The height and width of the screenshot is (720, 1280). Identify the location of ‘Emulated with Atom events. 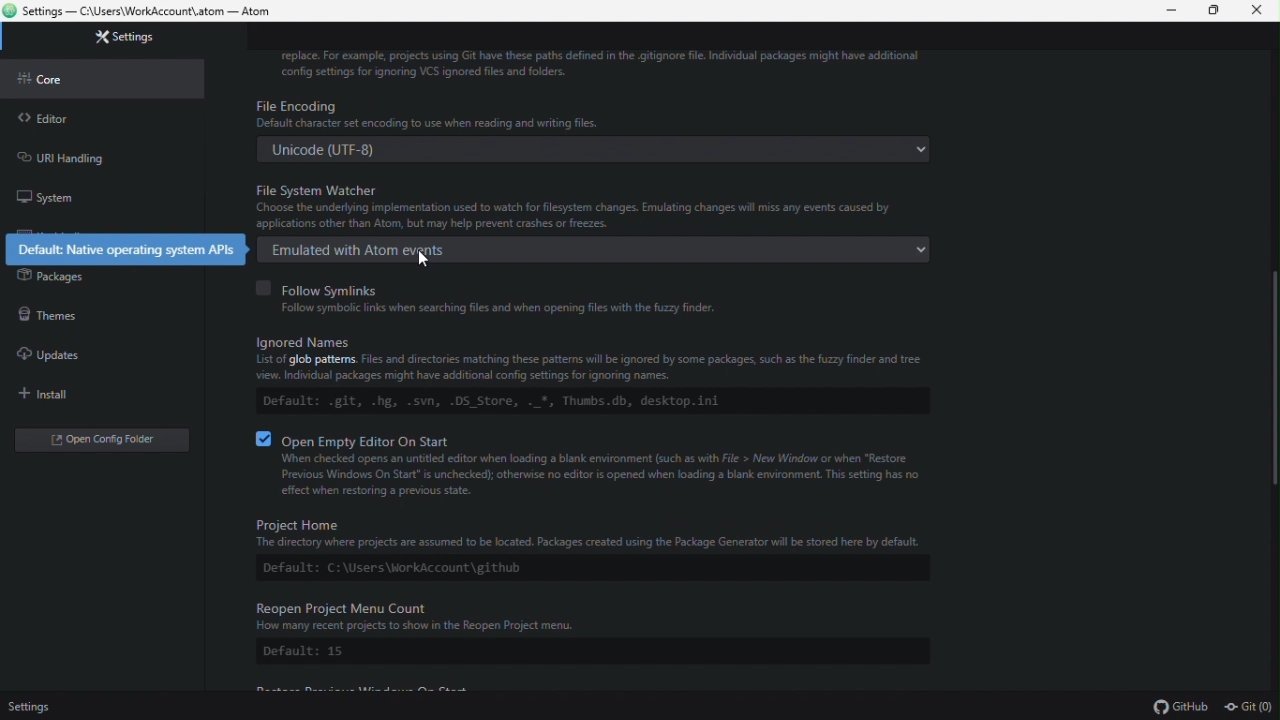
(607, 249).